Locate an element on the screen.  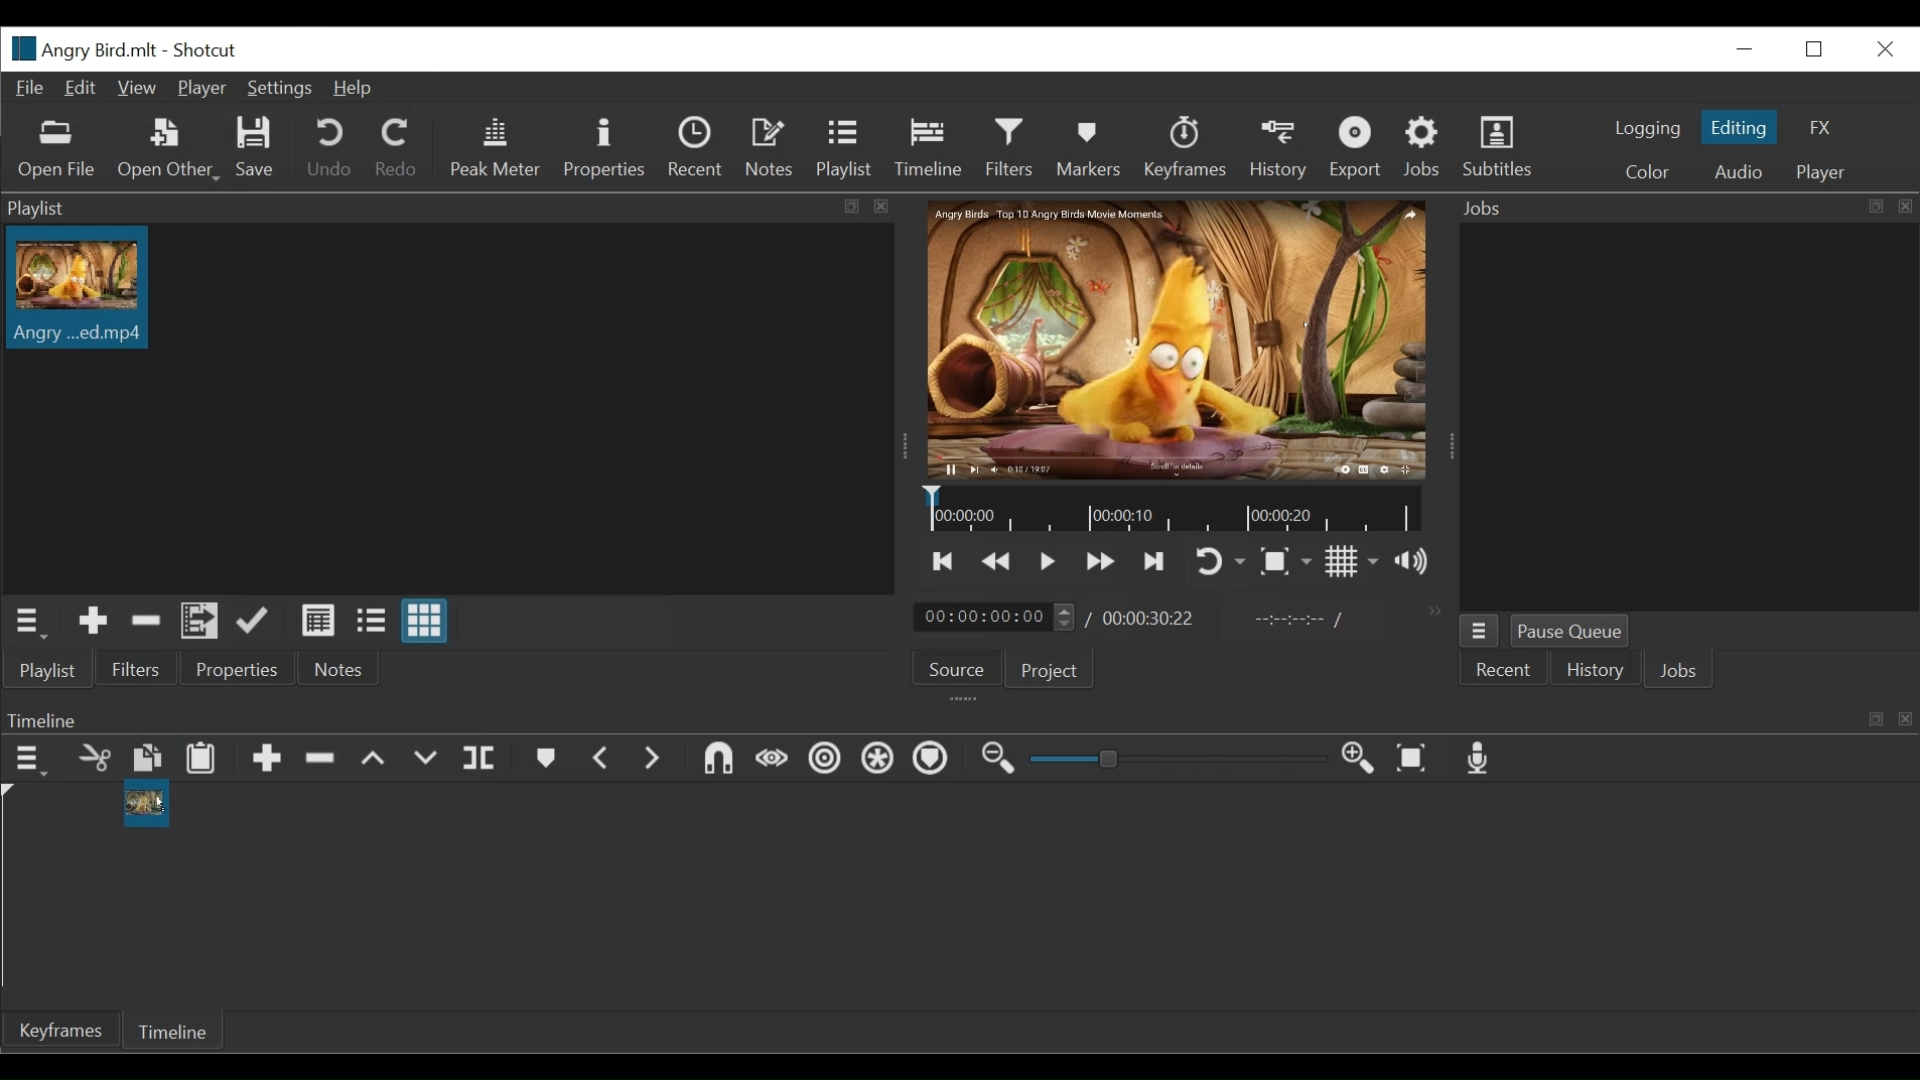
Show volume control is located at coordinates (1411, 561).